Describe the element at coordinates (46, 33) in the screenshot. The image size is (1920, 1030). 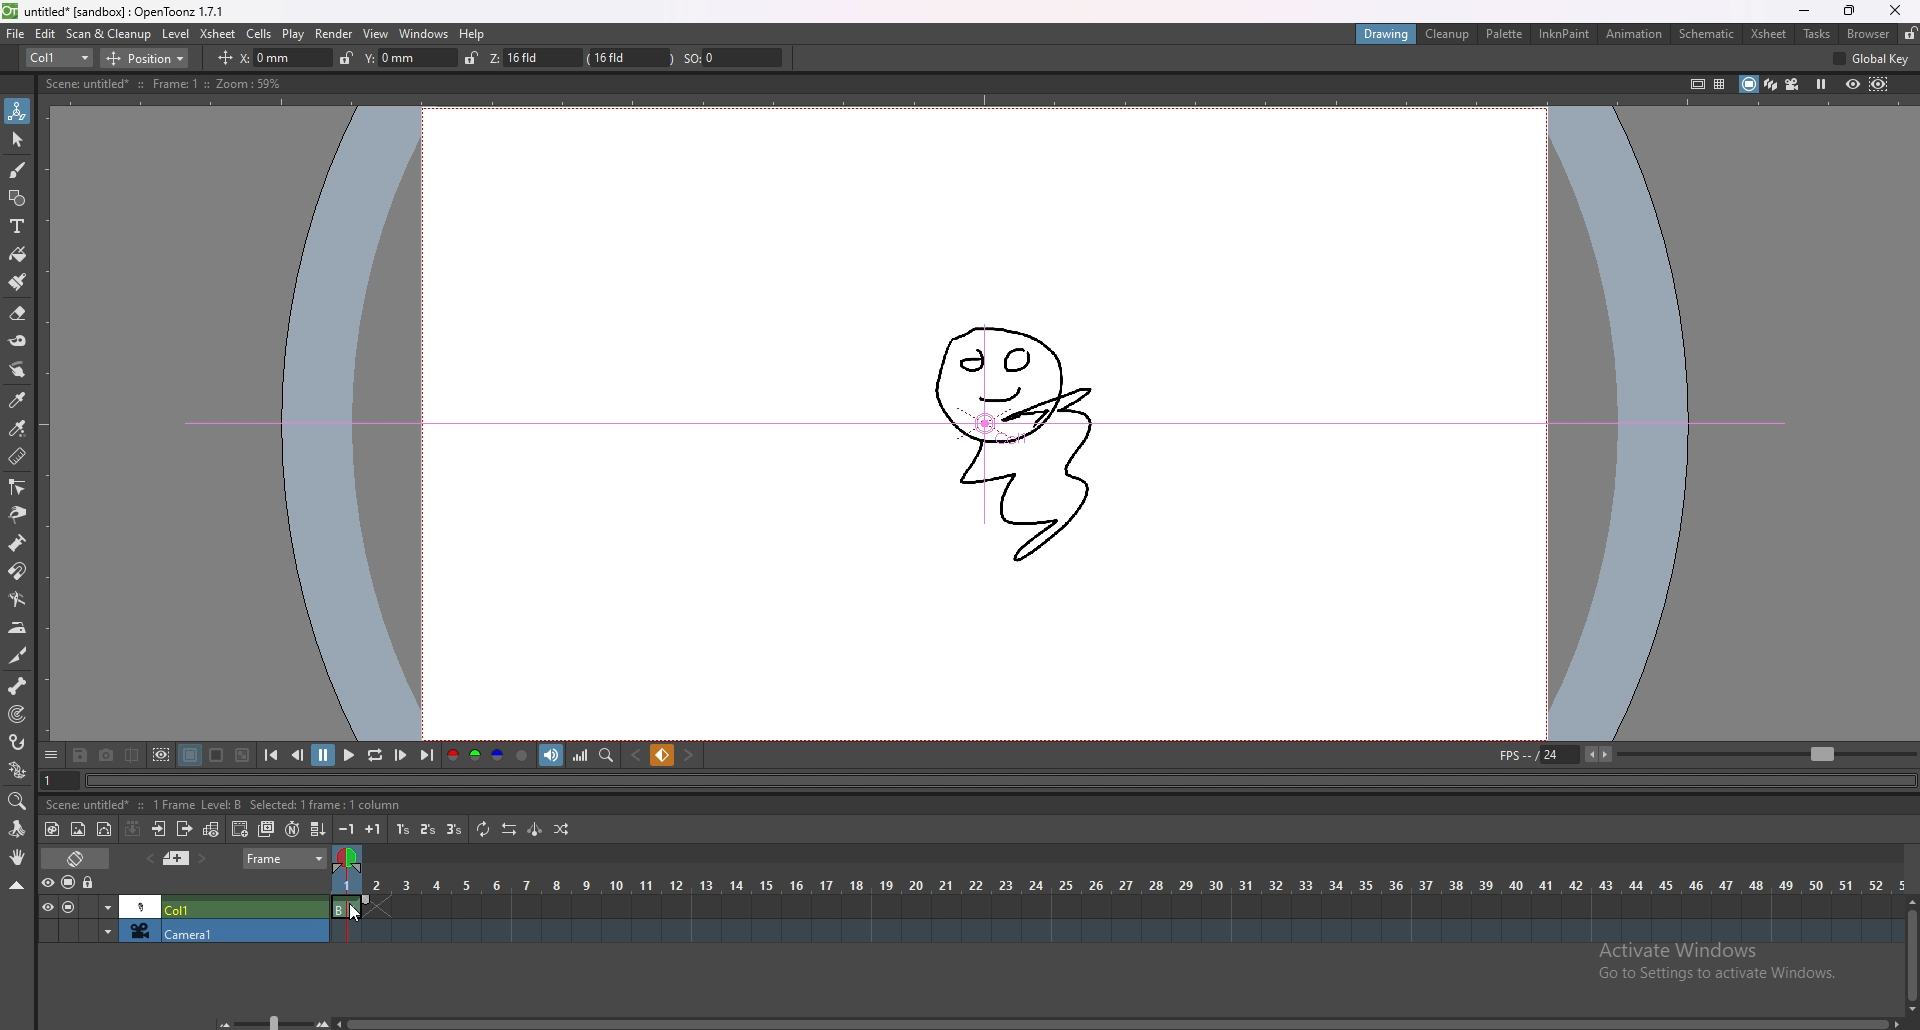
I see `edit` at that location.